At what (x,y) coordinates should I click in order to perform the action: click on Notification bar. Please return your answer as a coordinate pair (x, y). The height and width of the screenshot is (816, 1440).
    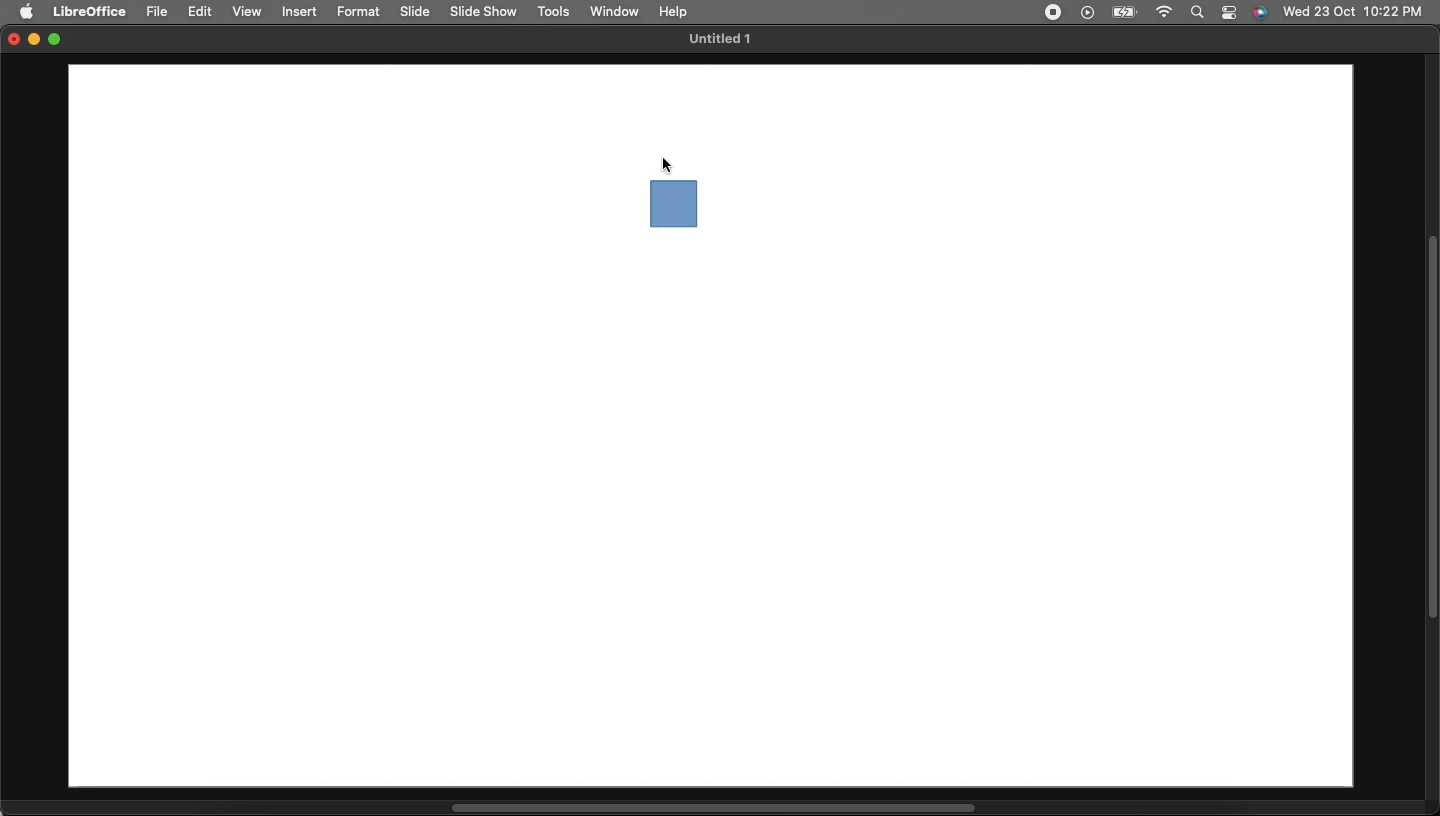
    Looking at the image, I should click on (1230, 13).